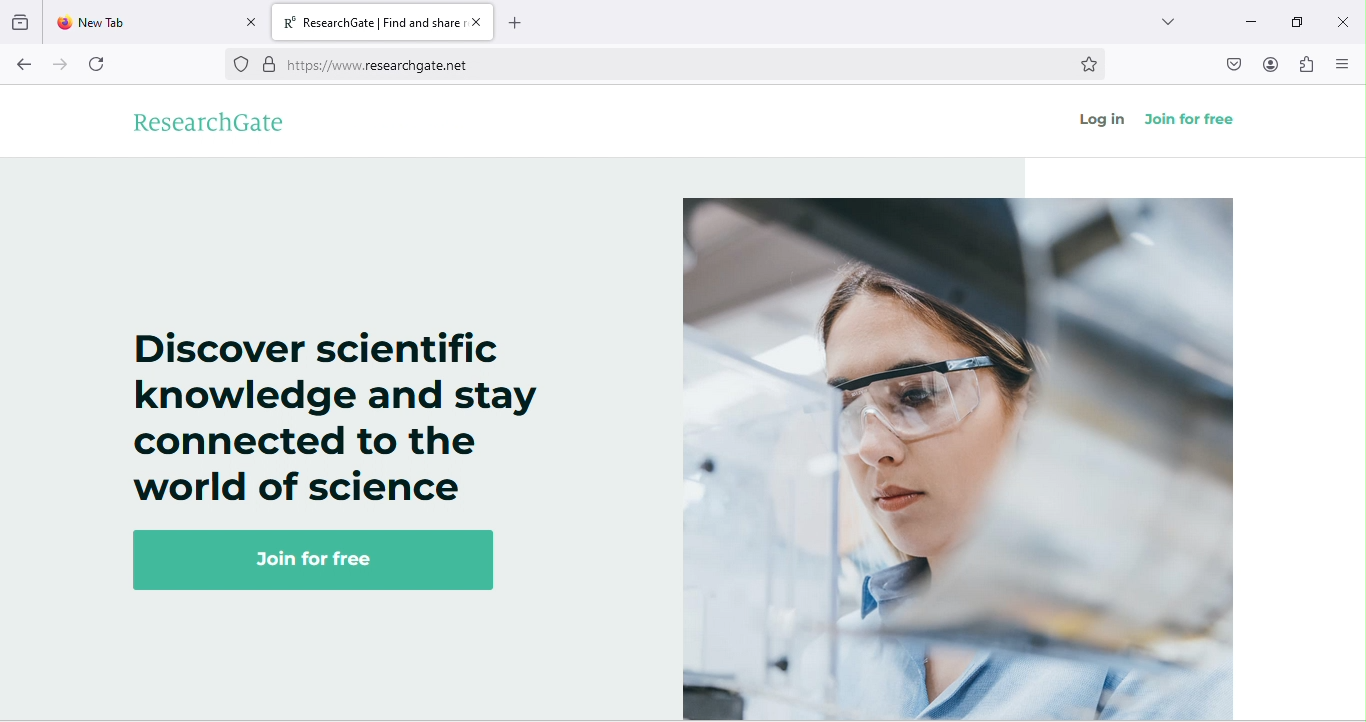 This screenshot has height=722, width=1366. I want to click on title, so click(385, 23).